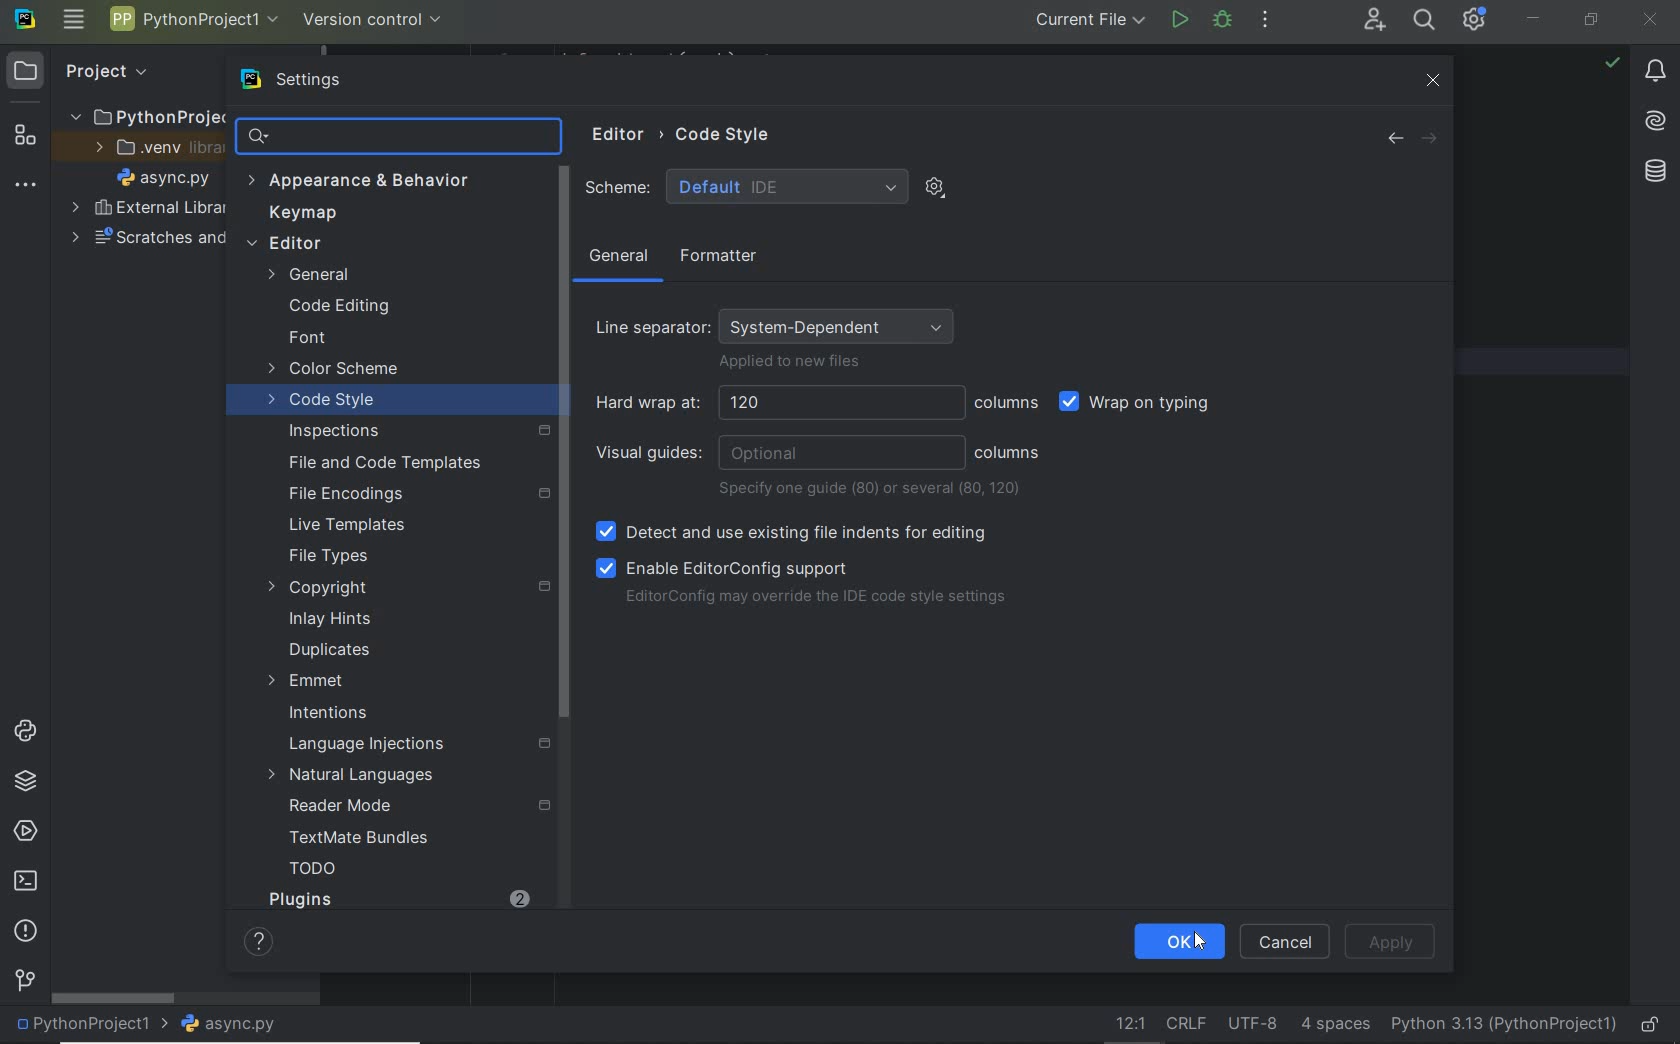  I want to click on Formatter, so click(715, 257).